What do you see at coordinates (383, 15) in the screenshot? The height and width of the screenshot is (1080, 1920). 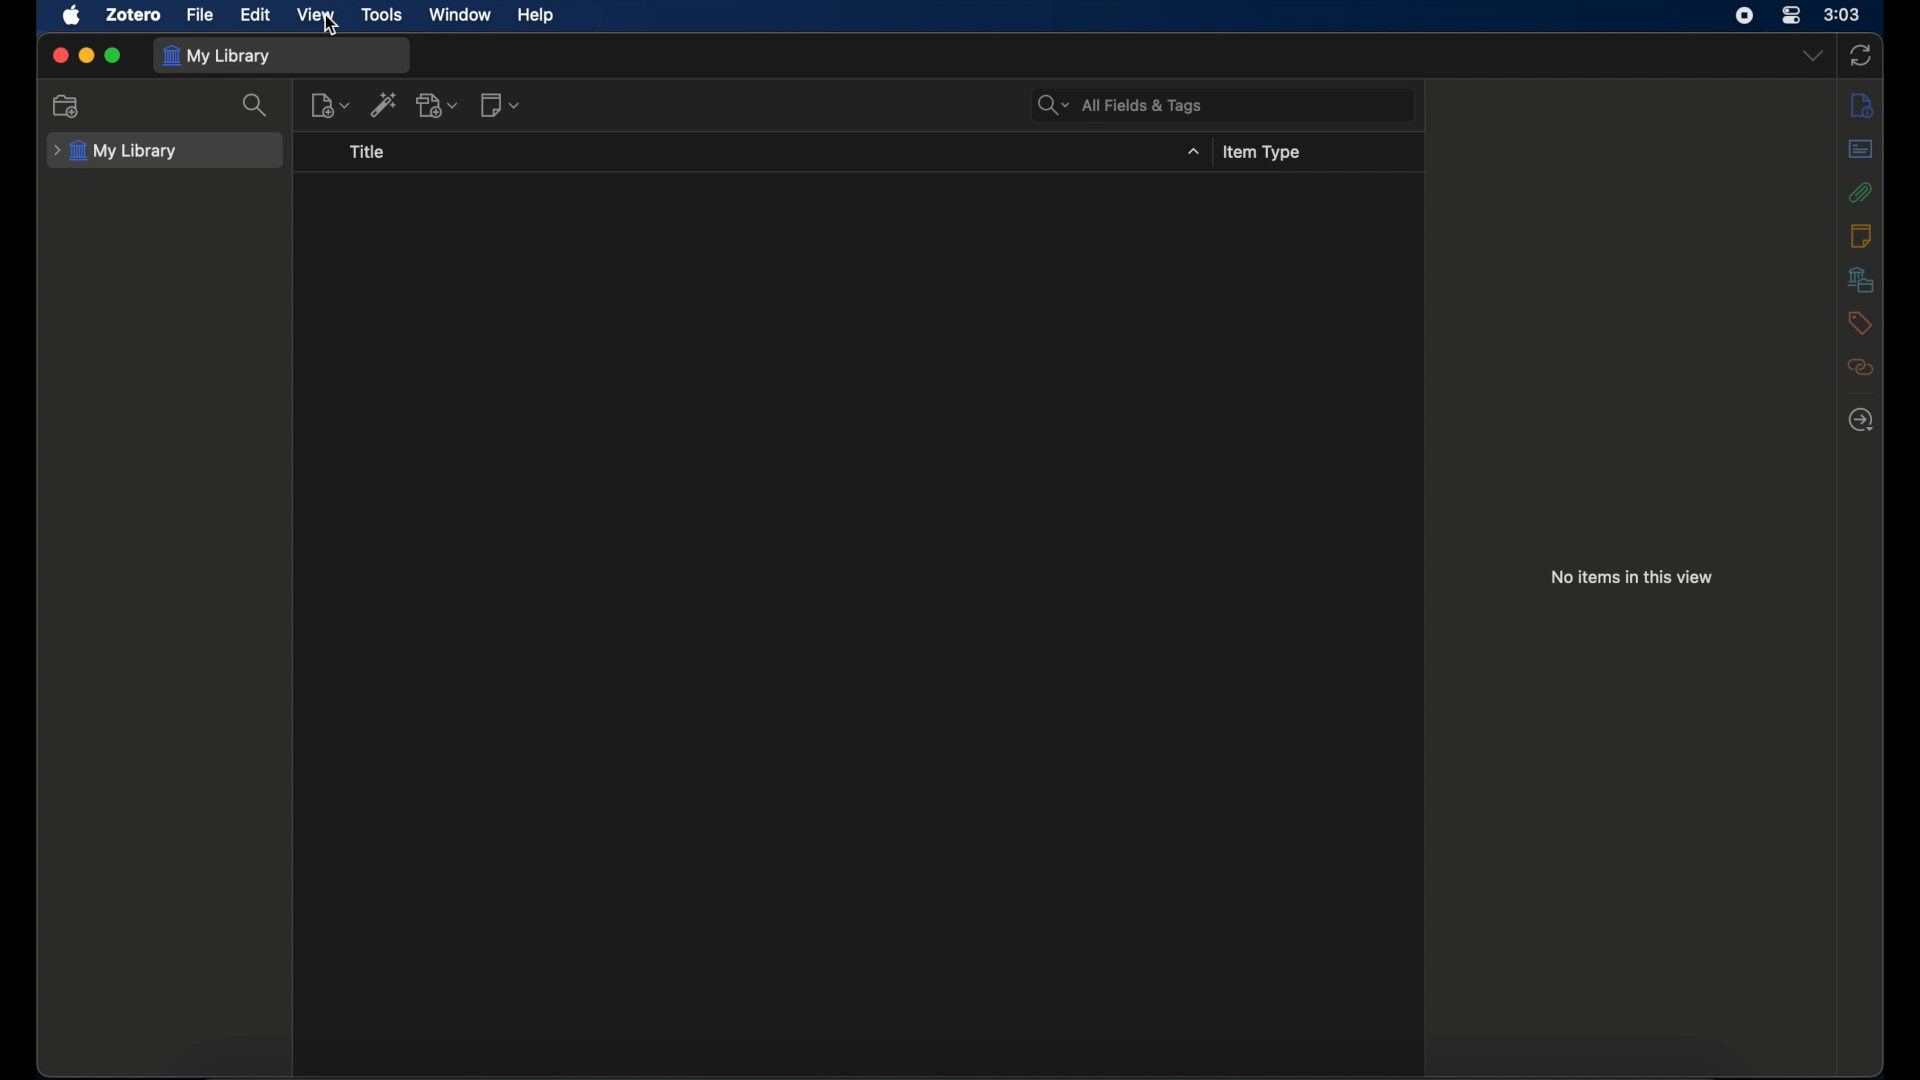 I see `tools` at bounding box center [383, 15].